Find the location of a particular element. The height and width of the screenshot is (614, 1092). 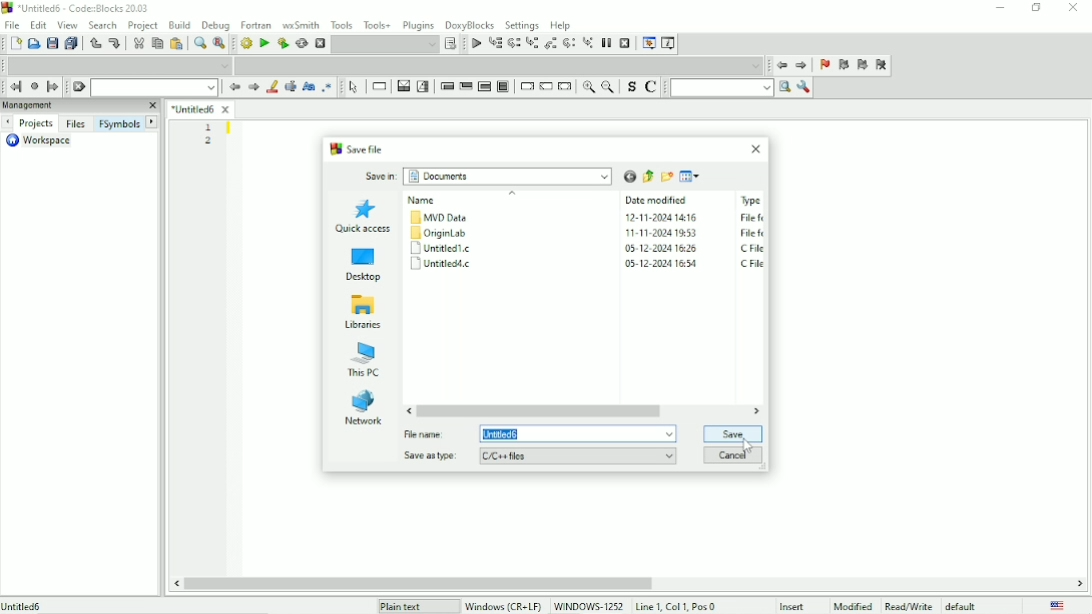

Instruction is located at coordinates (379, 87).